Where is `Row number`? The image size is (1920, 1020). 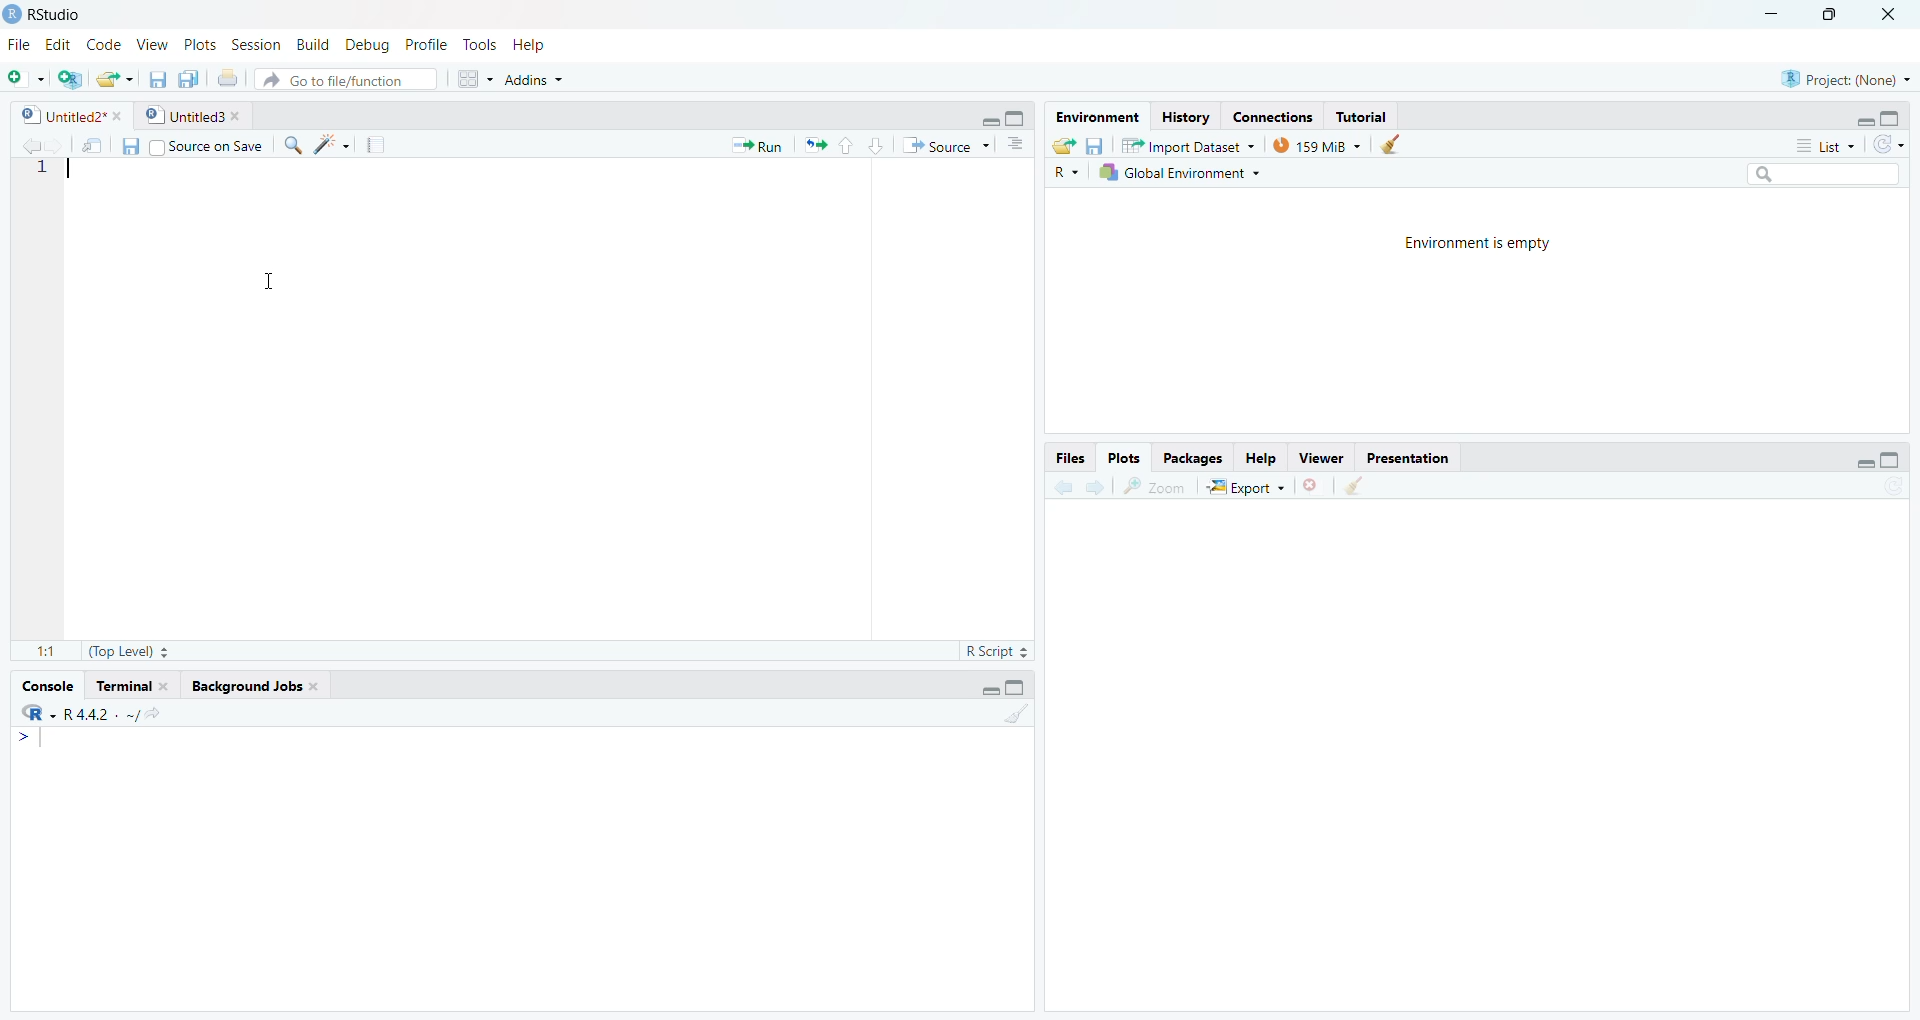
Row number is located at coordinates (36, 173).